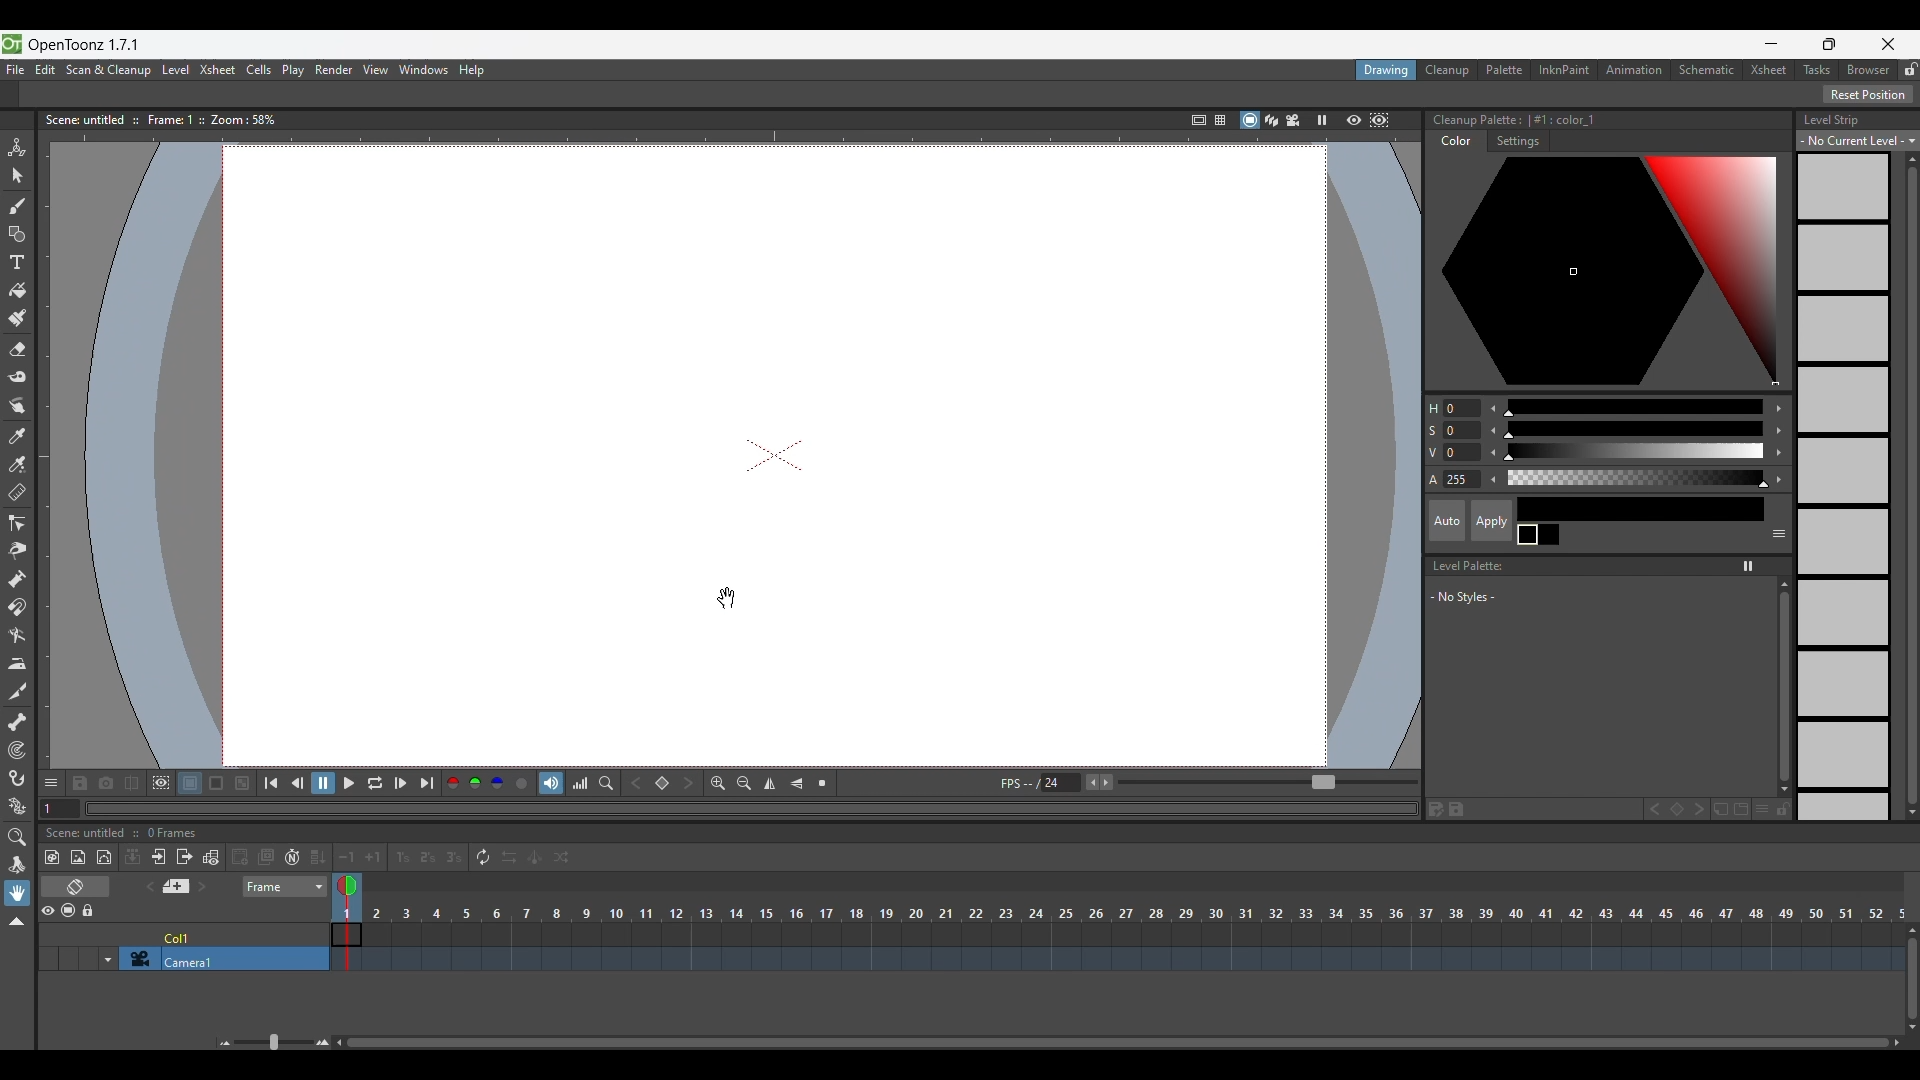 The image size is (1920, 1080). I want to click on Flip horizontally, so click(771, 783).